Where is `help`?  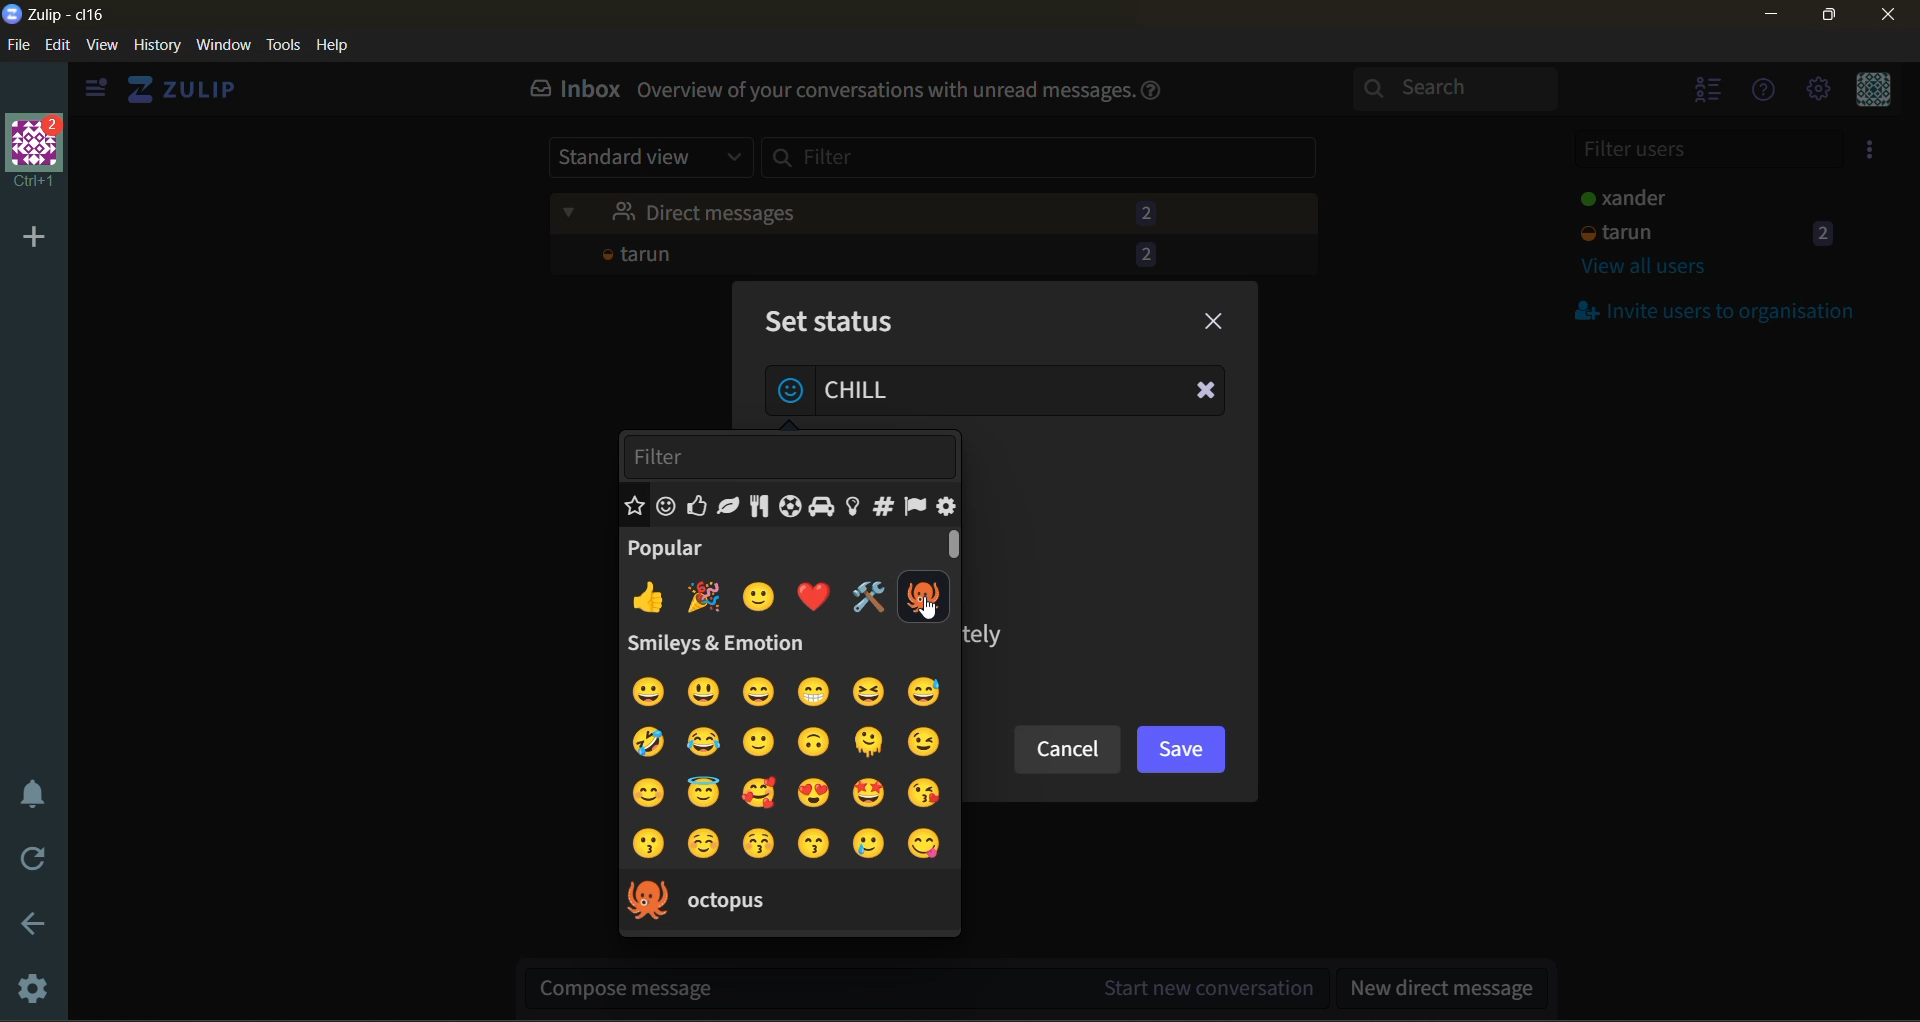
help is located at coordinates (334, 46).